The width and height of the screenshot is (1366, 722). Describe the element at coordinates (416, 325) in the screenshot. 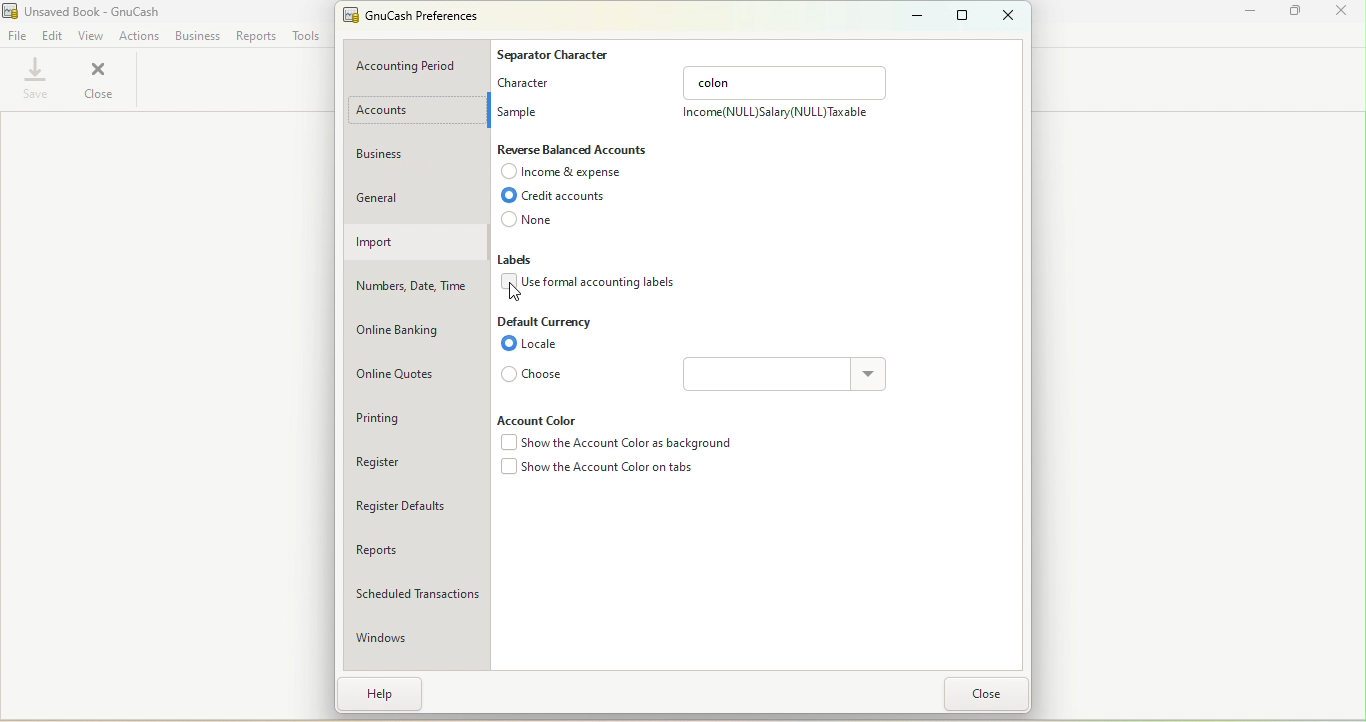

I see `Online banking` at that location.